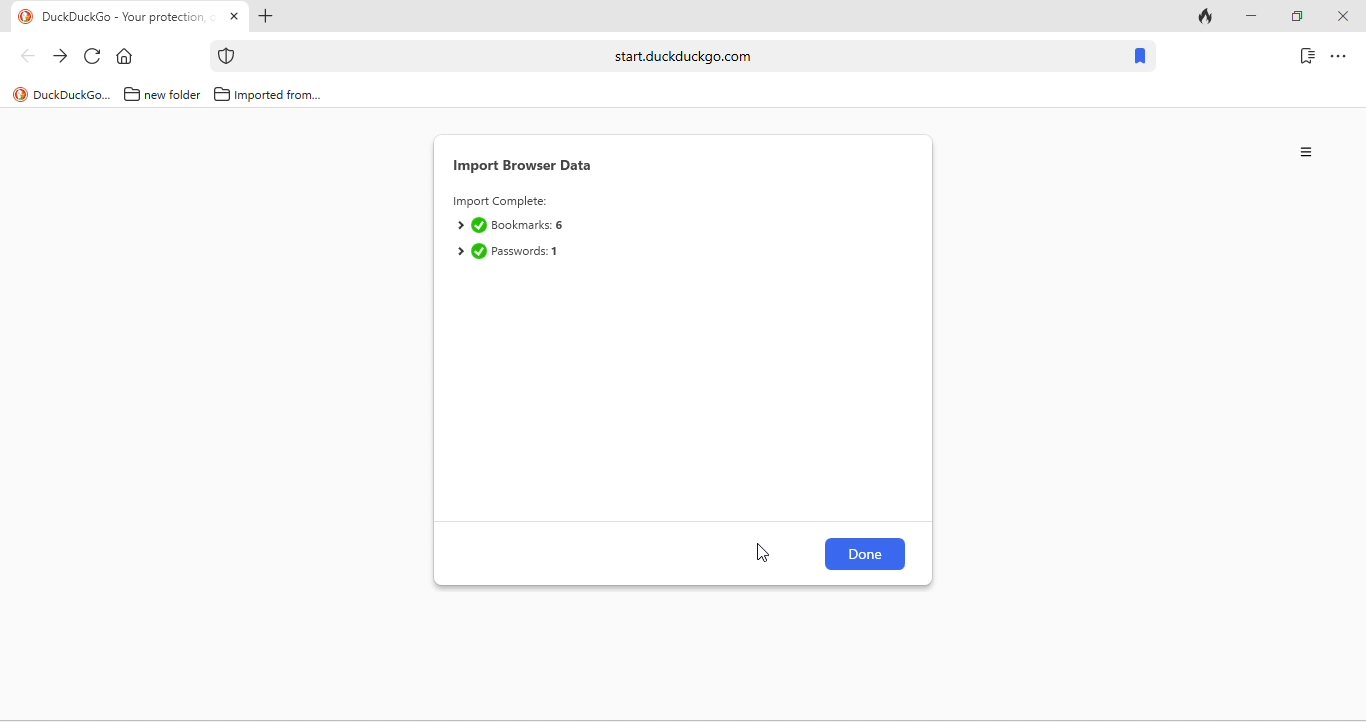 Image resolution: width=1366 pixels, height=722 pixels. I want to click on passwords: 1, so click(527, 252).